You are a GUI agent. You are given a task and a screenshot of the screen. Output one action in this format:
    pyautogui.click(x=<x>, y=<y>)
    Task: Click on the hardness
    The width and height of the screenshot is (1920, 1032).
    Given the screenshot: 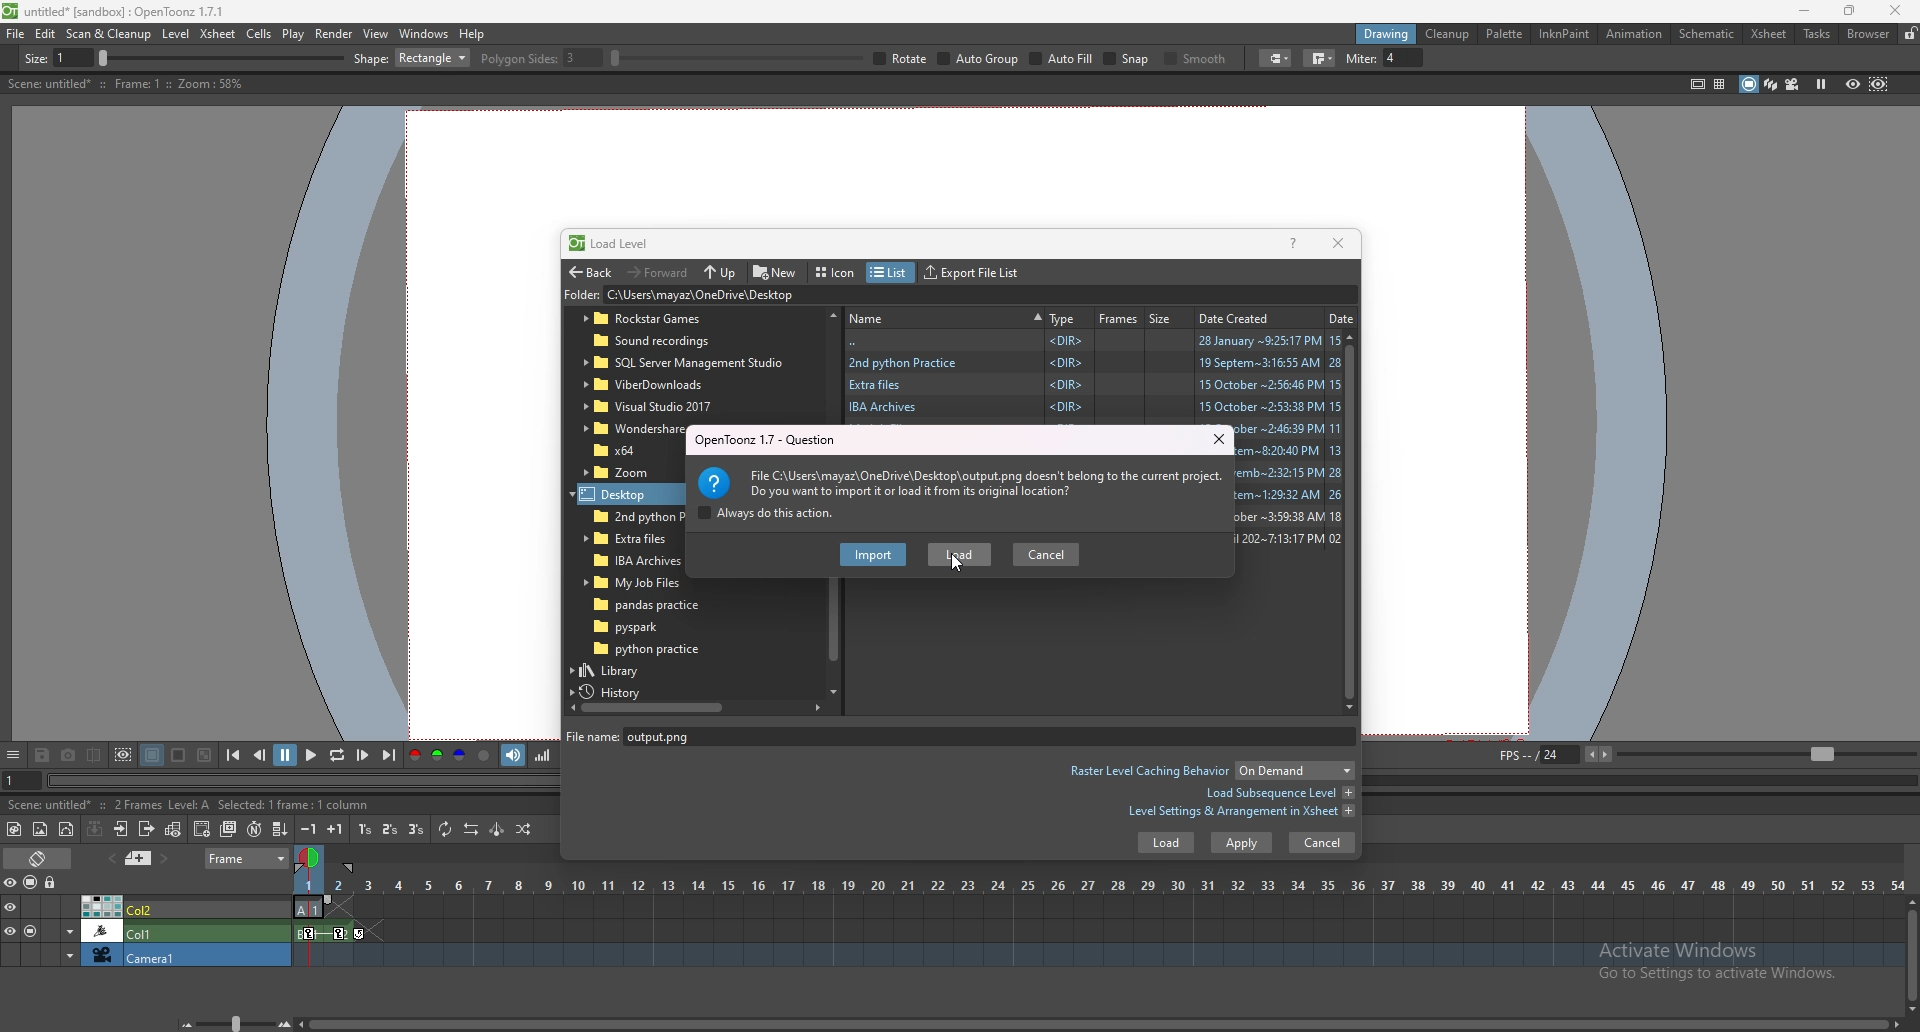 What is the action you would take?
    pyautogui.click(x=569, y=58)
    